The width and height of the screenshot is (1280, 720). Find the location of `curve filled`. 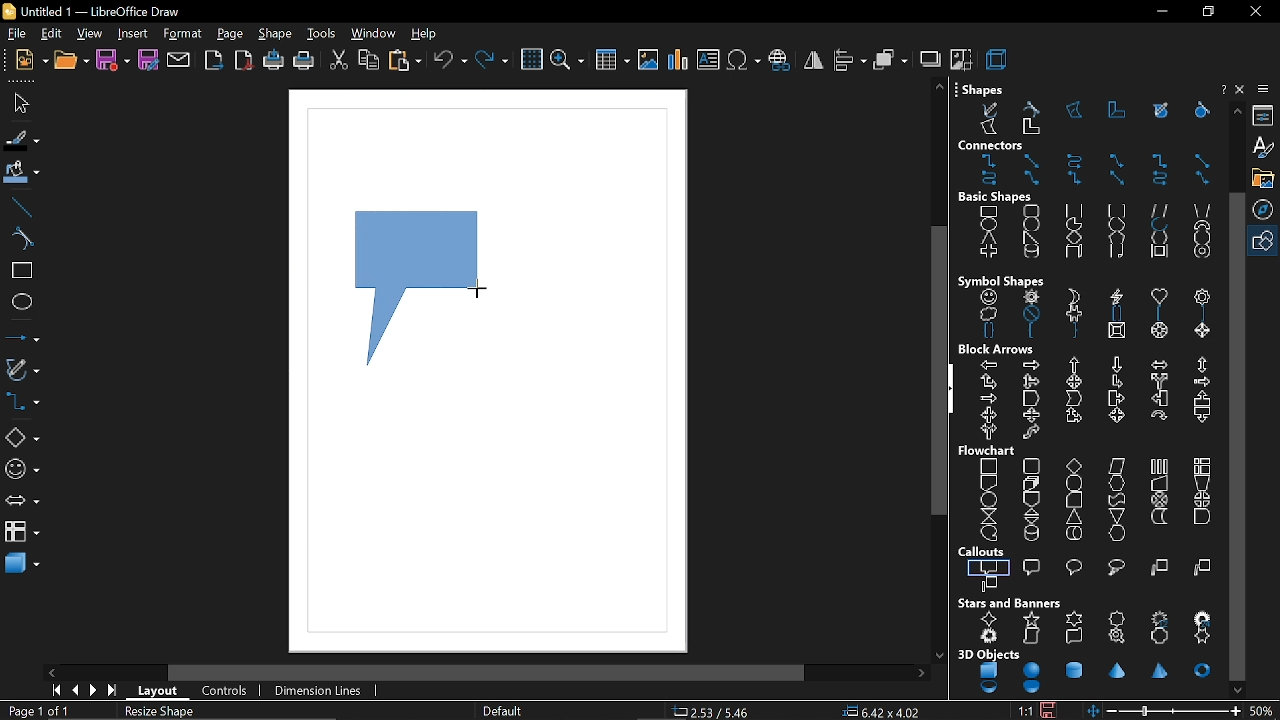

curve filled is located at coordinates (1198, 111).